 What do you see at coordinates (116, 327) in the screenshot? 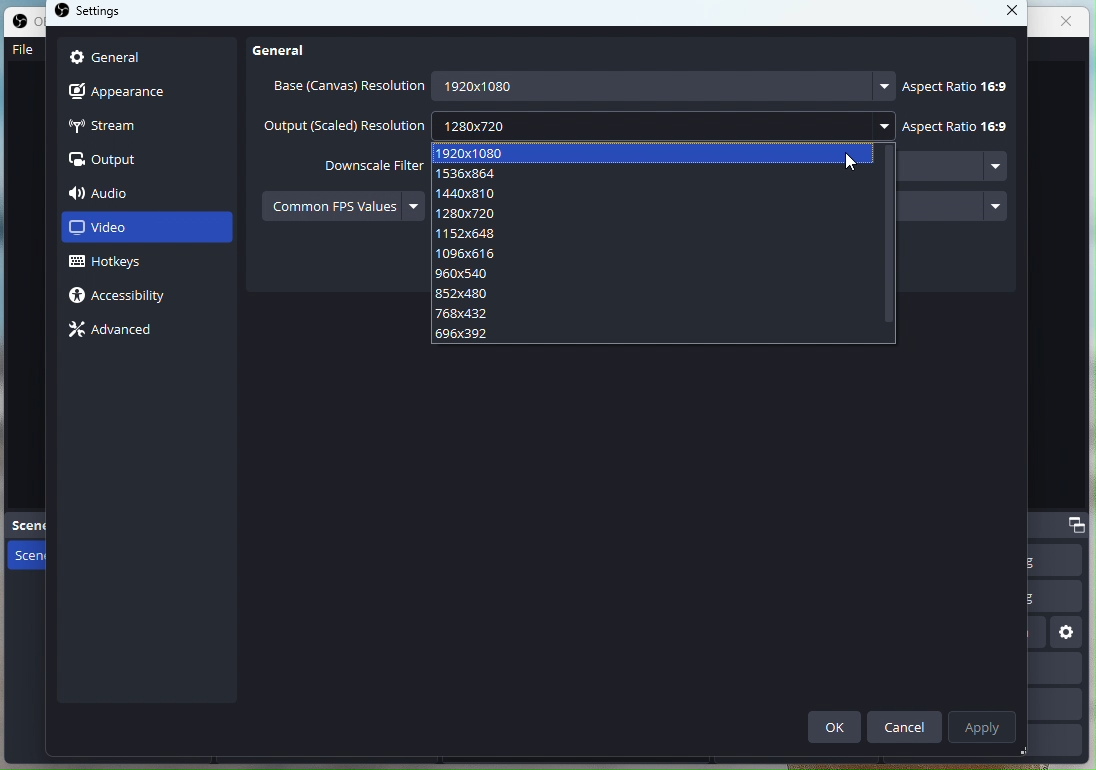
I see `Advance` at bounding box center [116, 327].